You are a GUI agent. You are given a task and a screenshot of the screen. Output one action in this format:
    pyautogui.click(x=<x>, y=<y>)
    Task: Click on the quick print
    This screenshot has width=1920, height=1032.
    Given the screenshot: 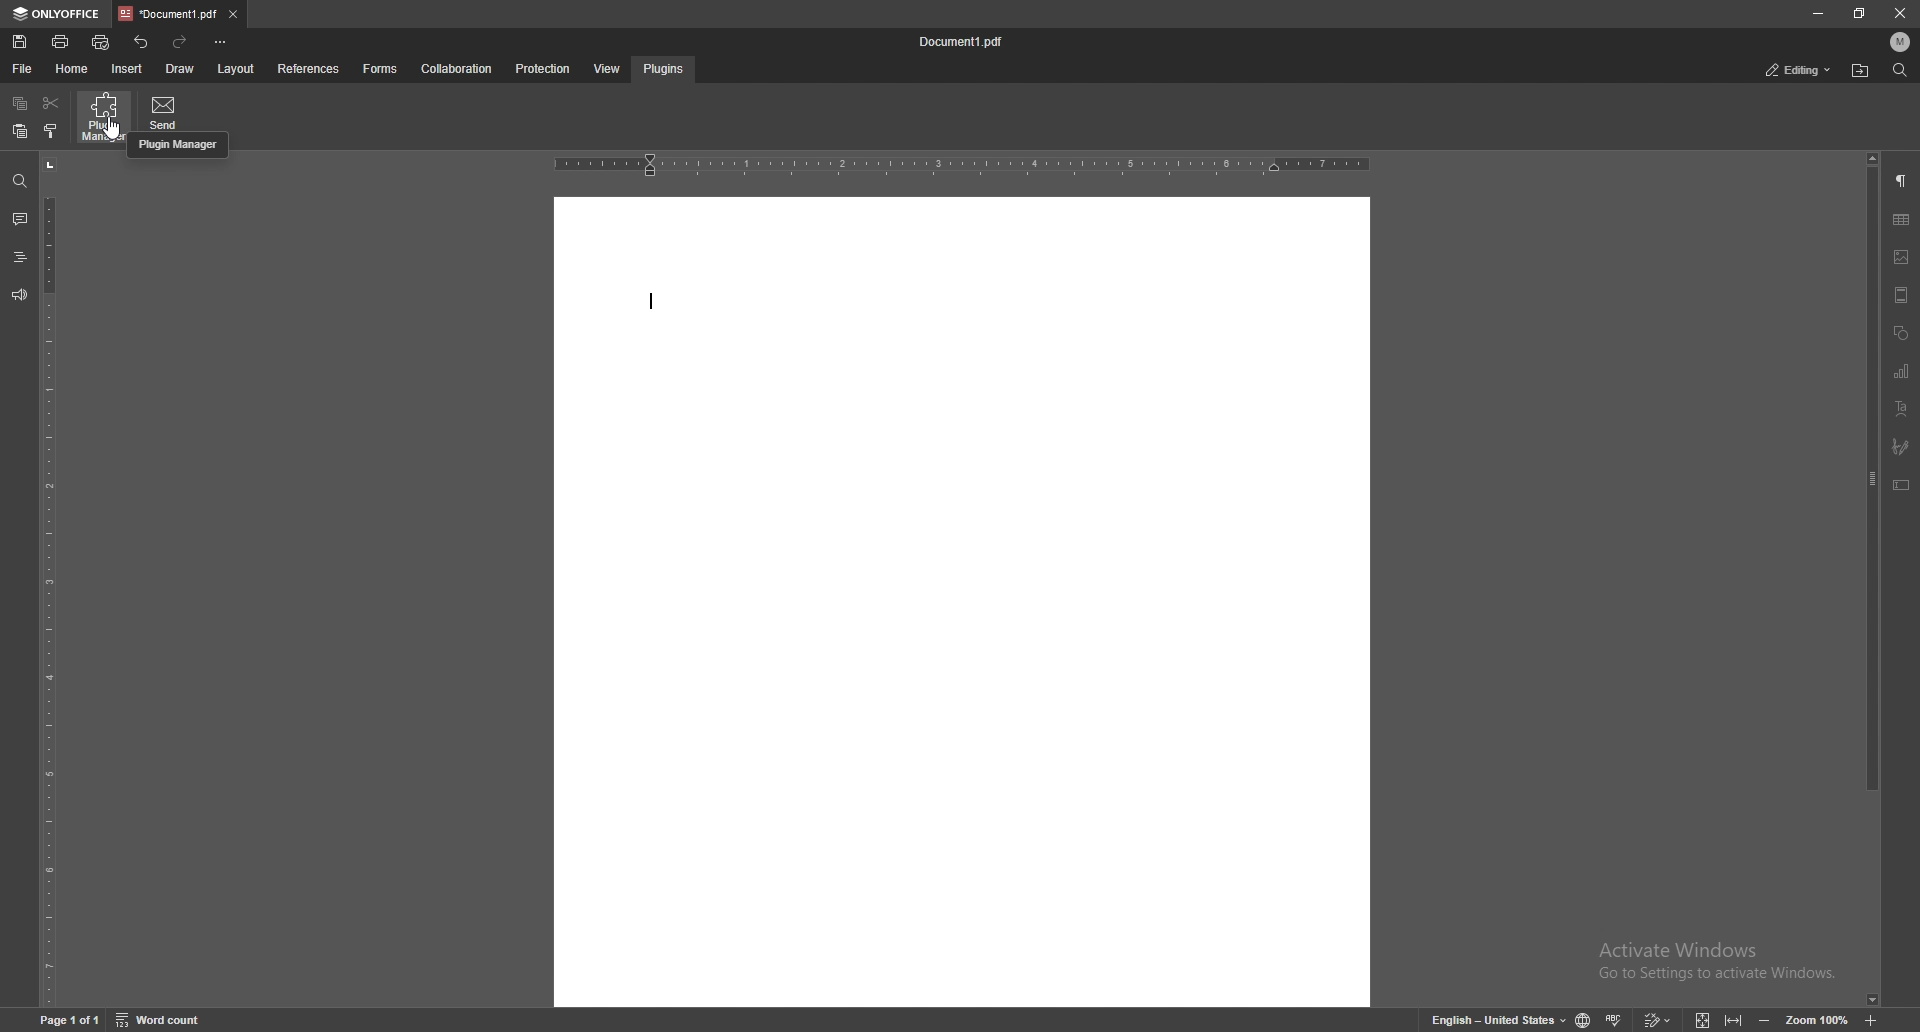 What is the action you would take?
    pyautogui.click(x=101, y=42)
    